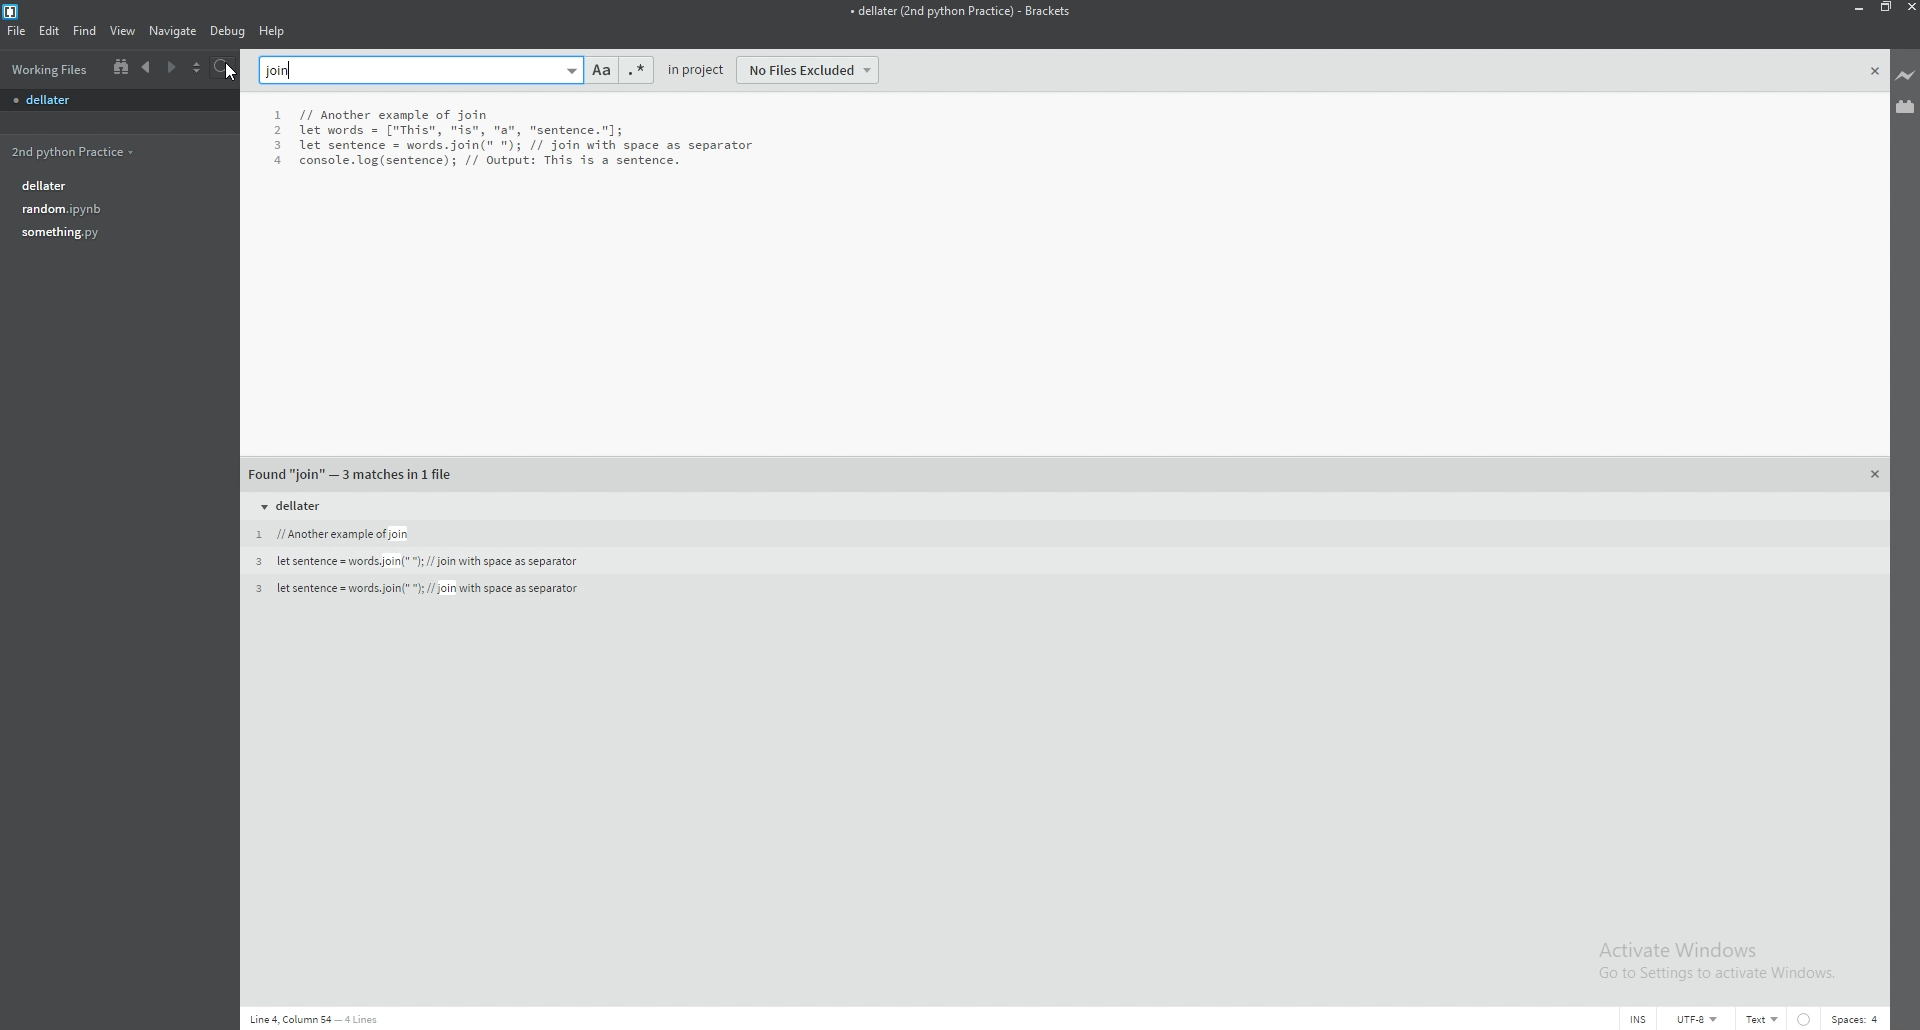 Image resolution: width=1920 pixels, height=1030 pixels. What do you see at coordinates (229, 33) in the screenshot?
I see `debug` at bounding box center [229, 33].